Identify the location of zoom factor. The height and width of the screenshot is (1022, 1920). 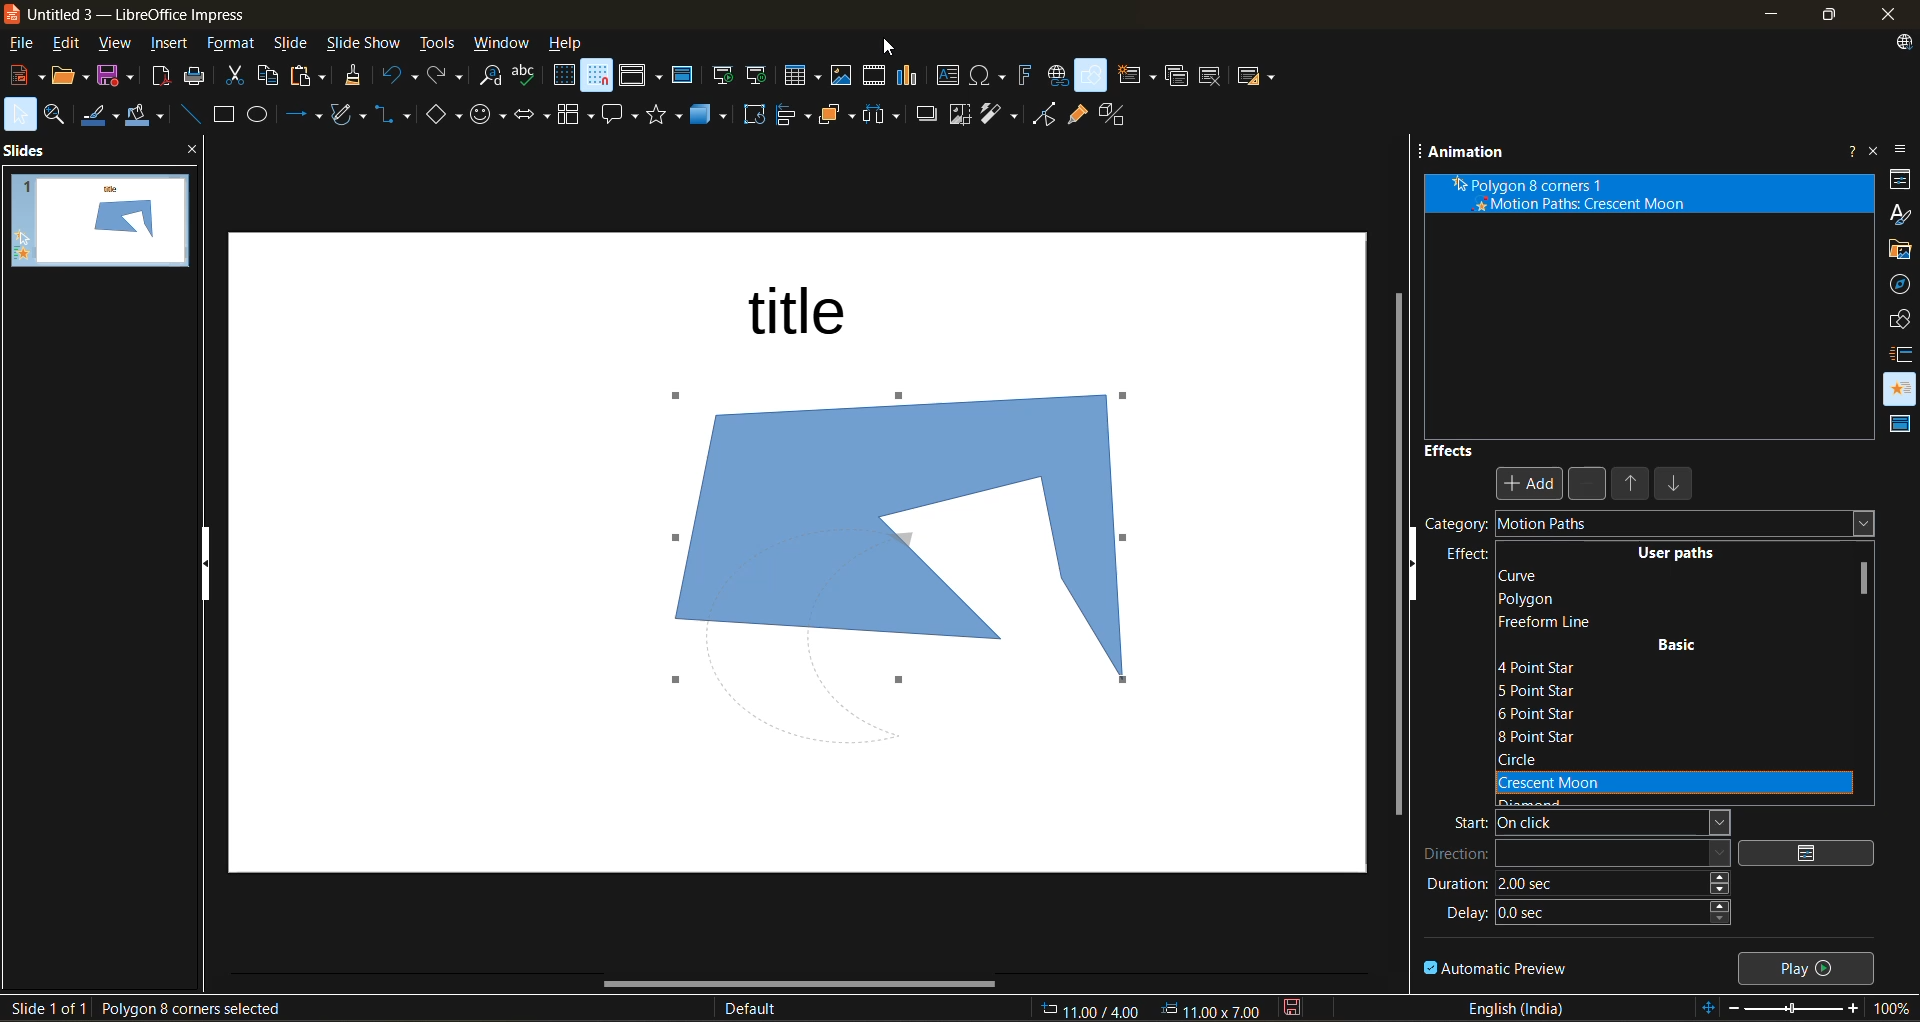
(1887, 1007).